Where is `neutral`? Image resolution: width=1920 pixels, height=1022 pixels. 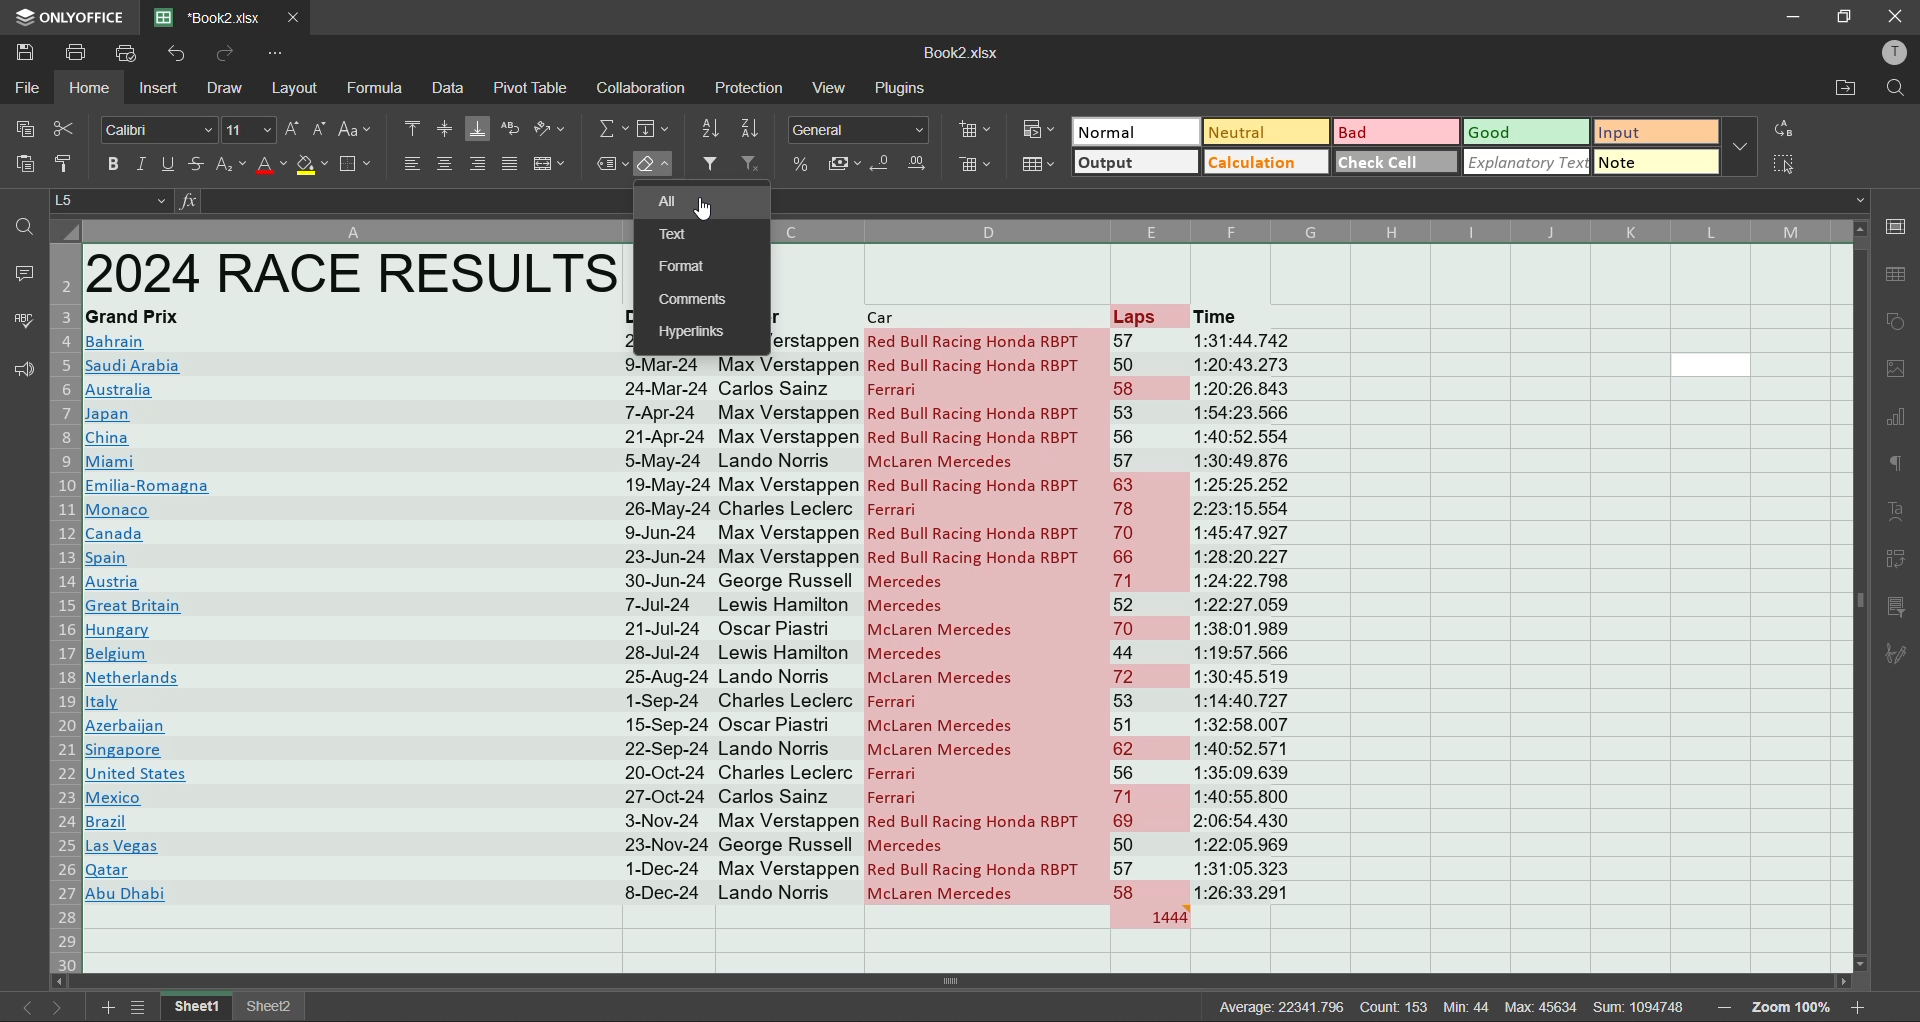
neutral is located at coordinates (1269, 133).